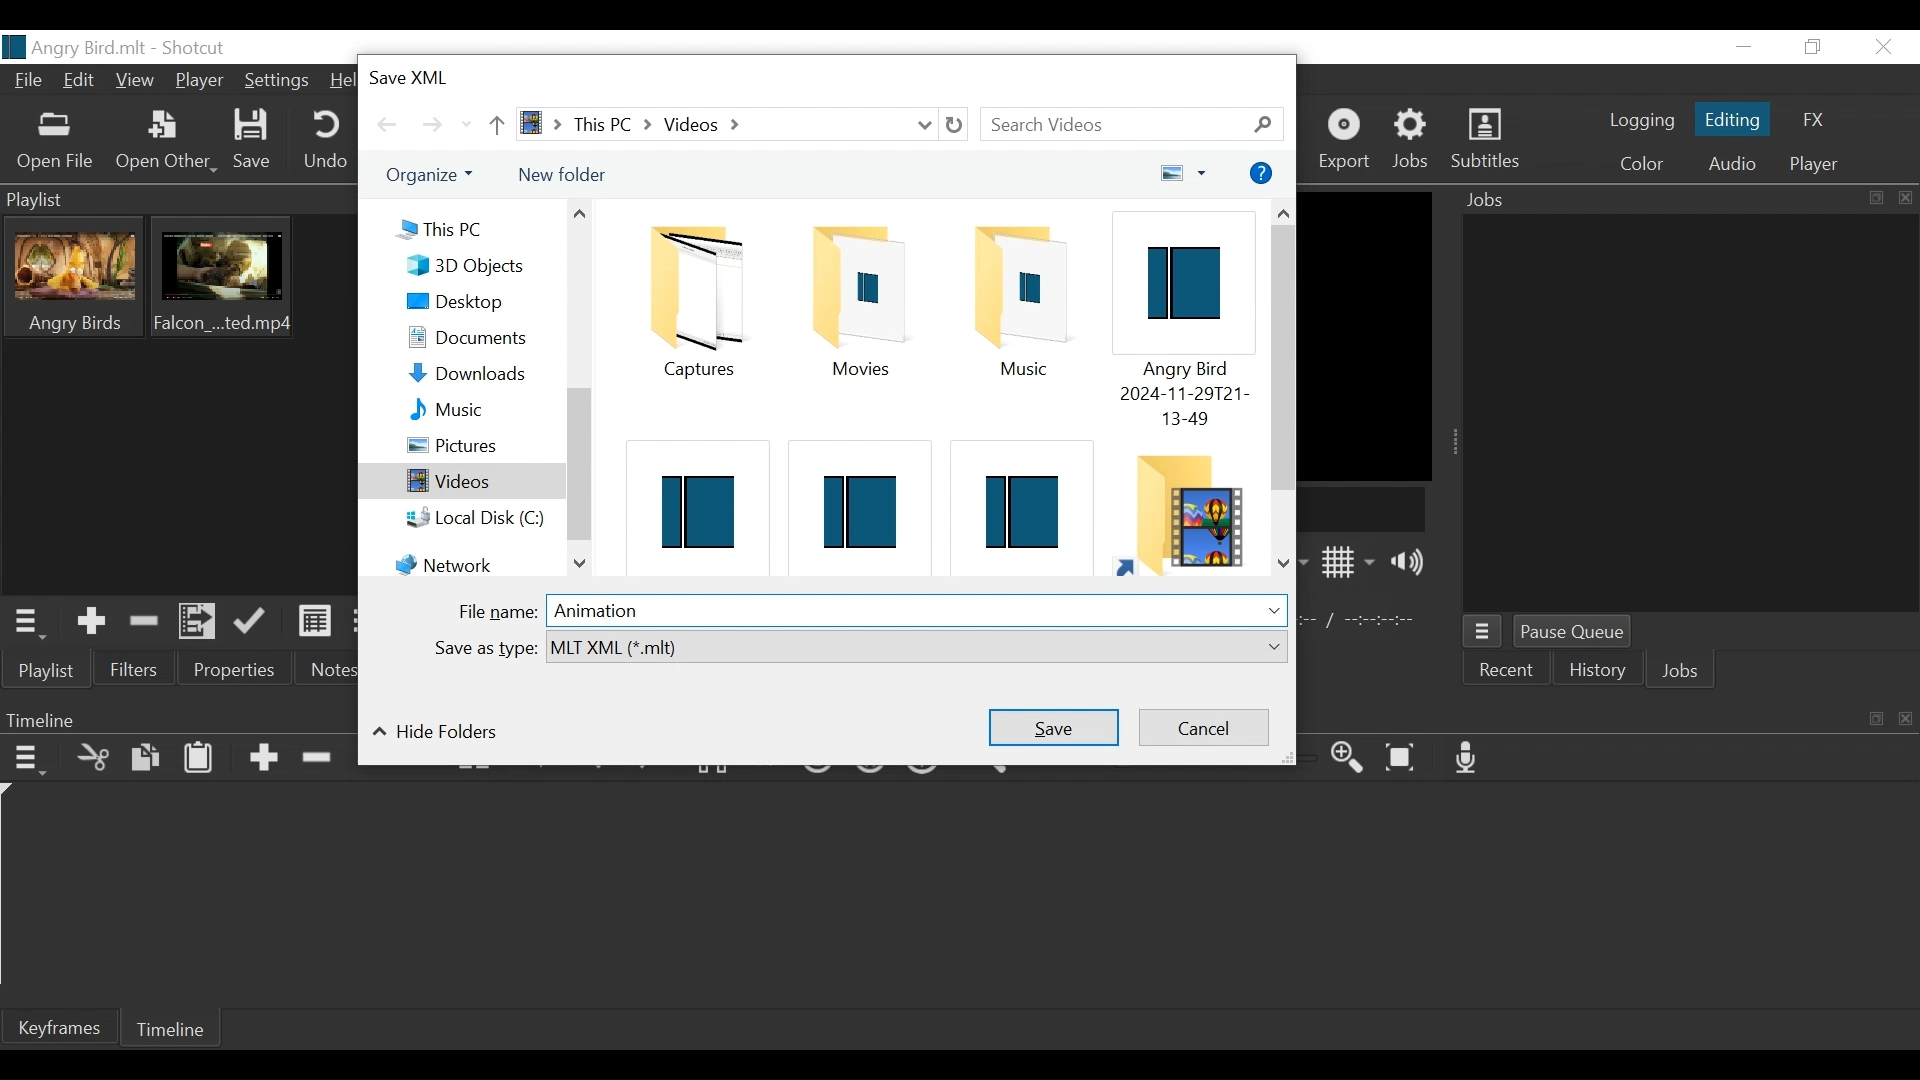 The height and width of the screenshot is (1080, 1920). I want to click on Append, so click(263, 758).